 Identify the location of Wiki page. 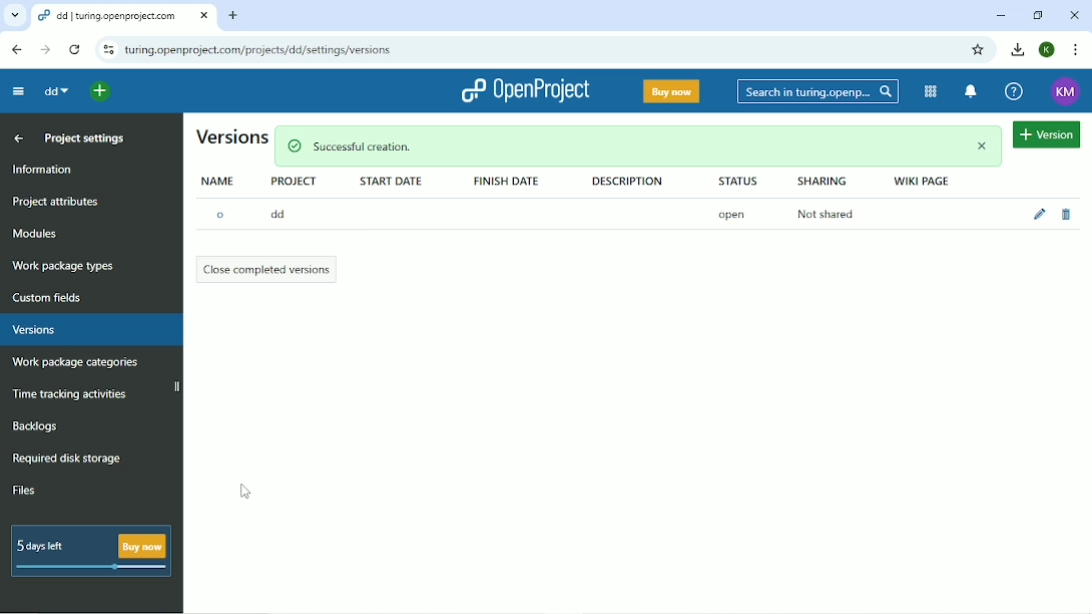
(924, 180).